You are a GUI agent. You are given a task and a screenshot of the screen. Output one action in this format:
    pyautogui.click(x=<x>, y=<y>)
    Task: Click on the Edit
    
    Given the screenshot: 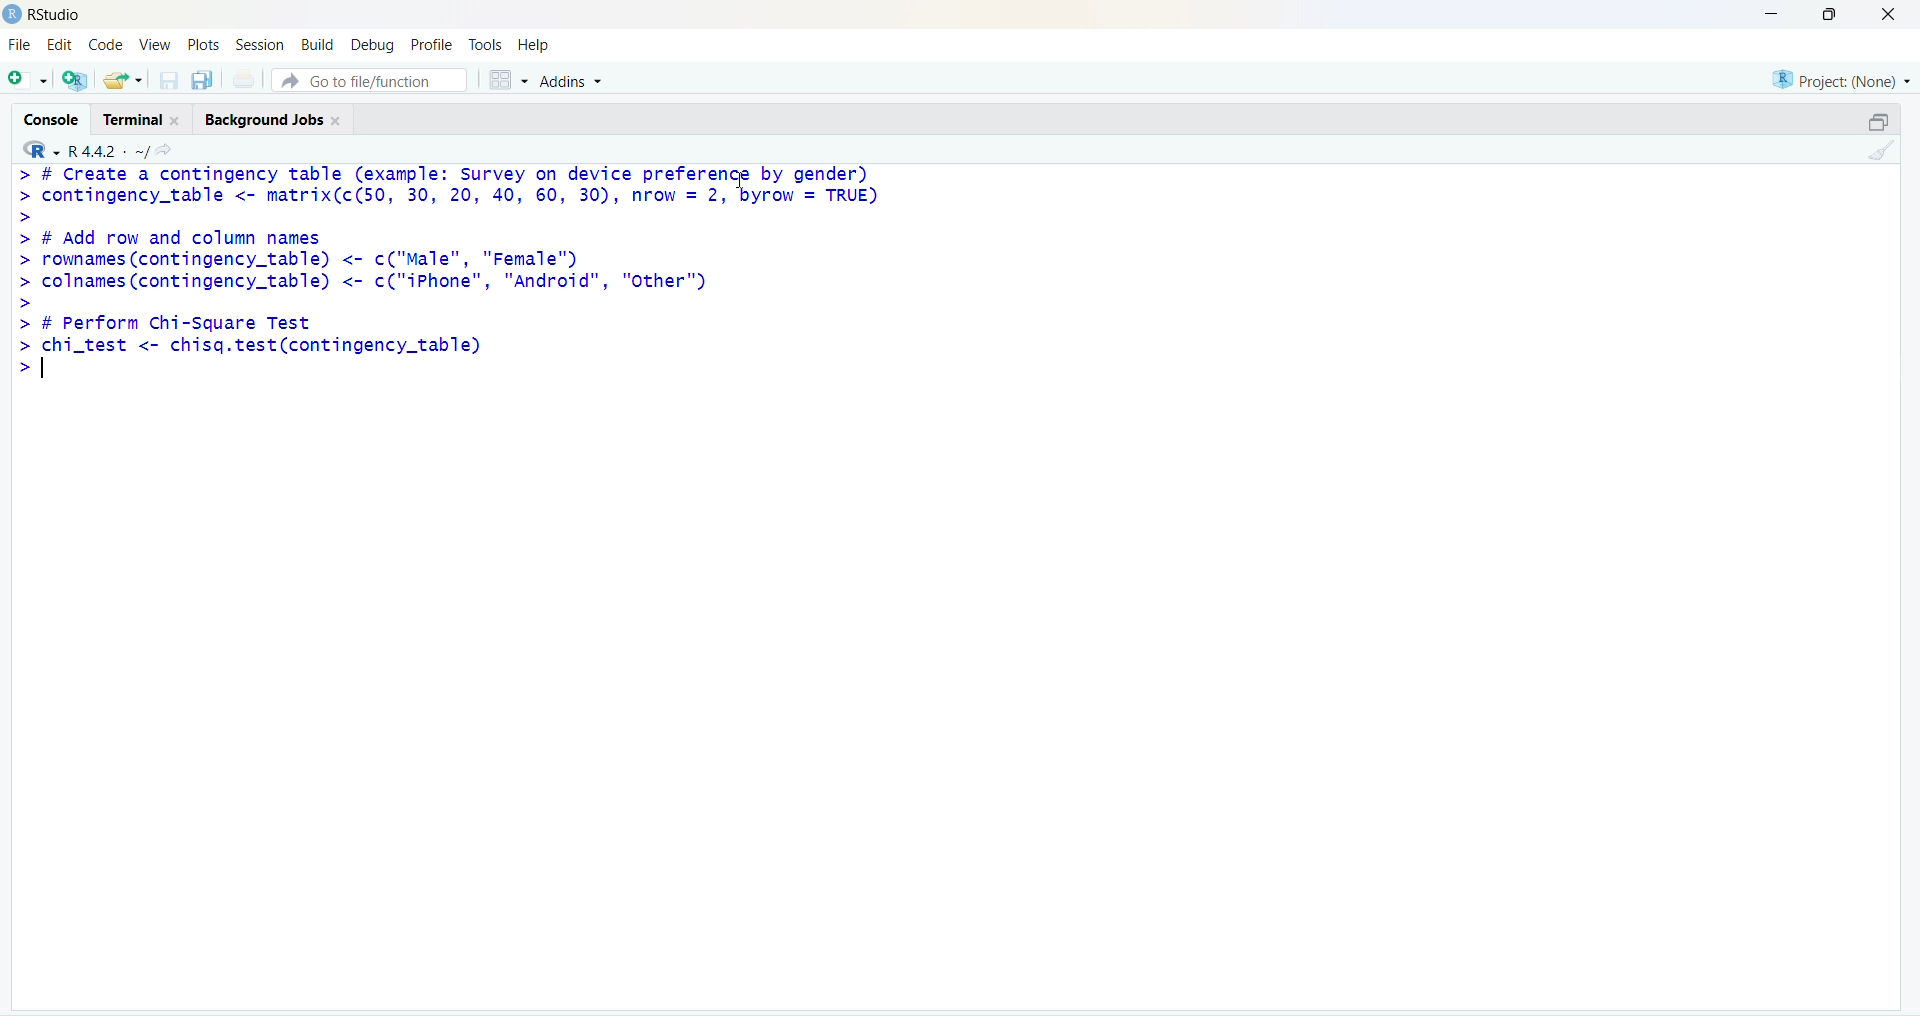 What is the action you would take?
    pyautogui.click(x=60, y=44)
    